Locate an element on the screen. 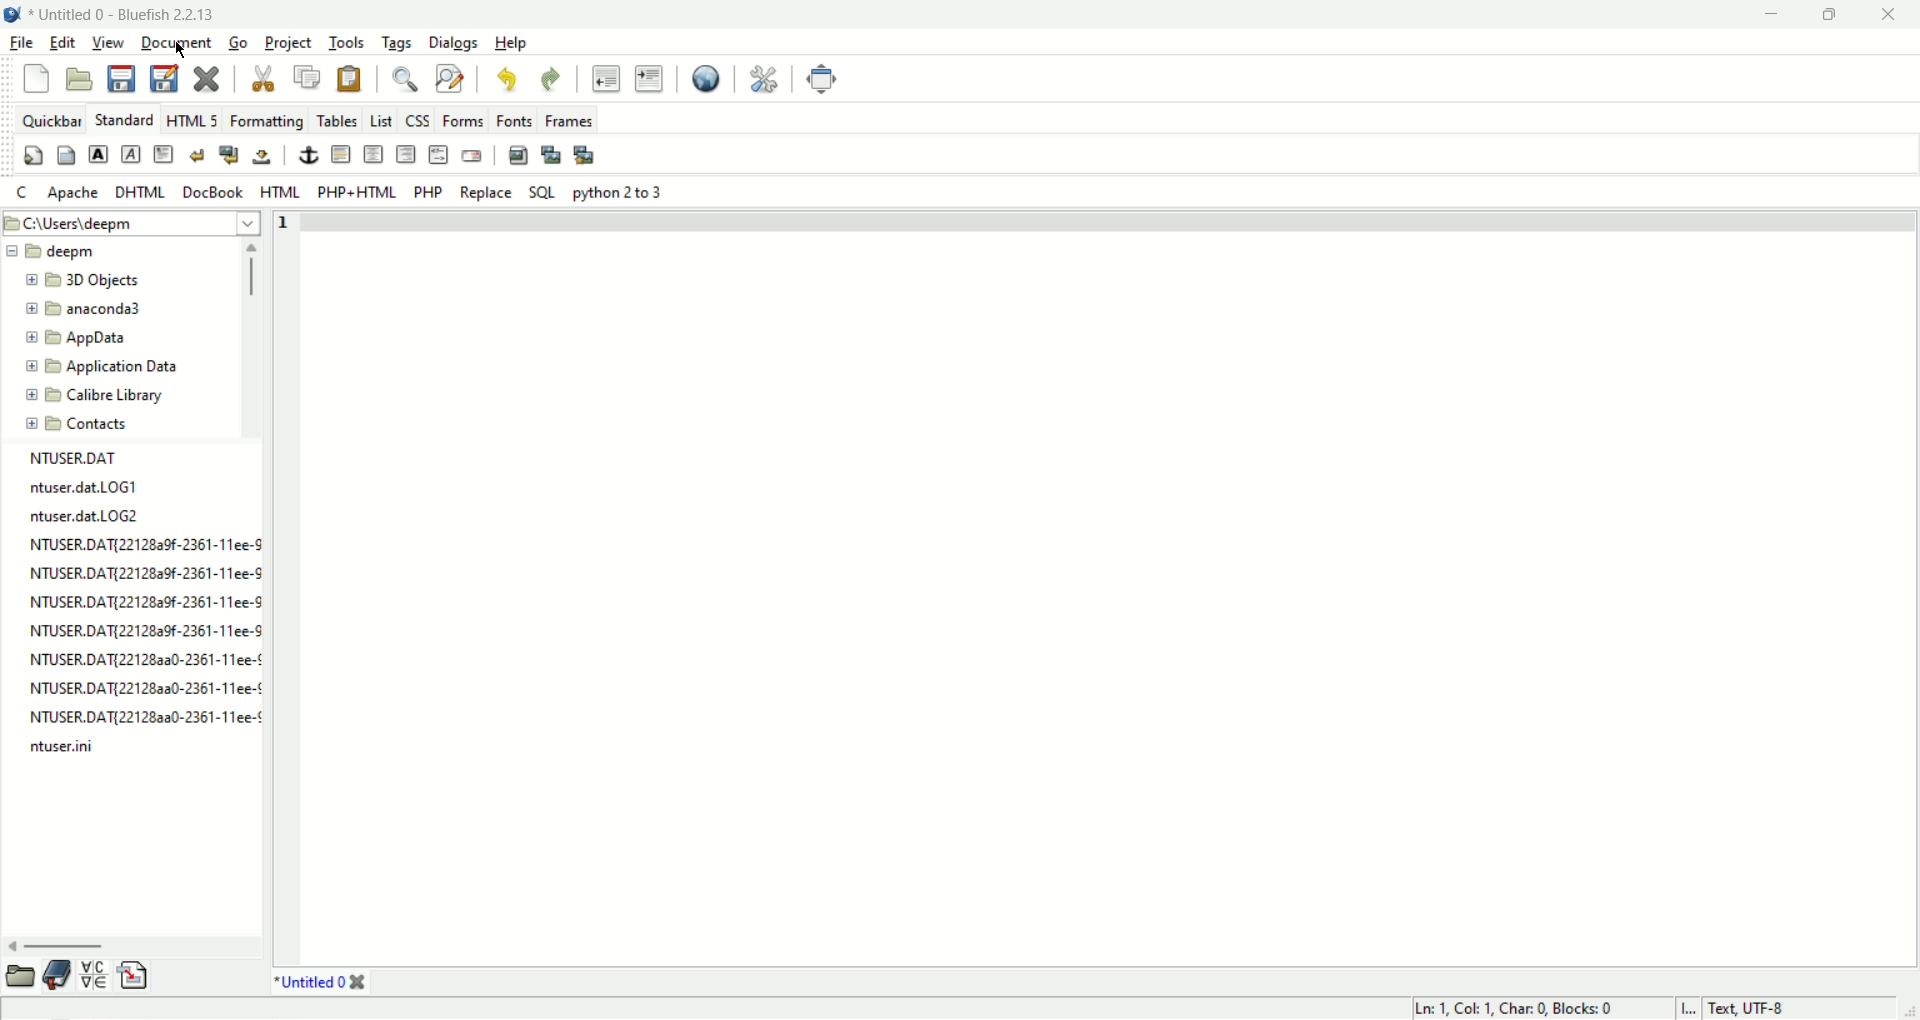 The height and width of the screenshot is (1020, 1920). copy is located at coordinates (311, 76).